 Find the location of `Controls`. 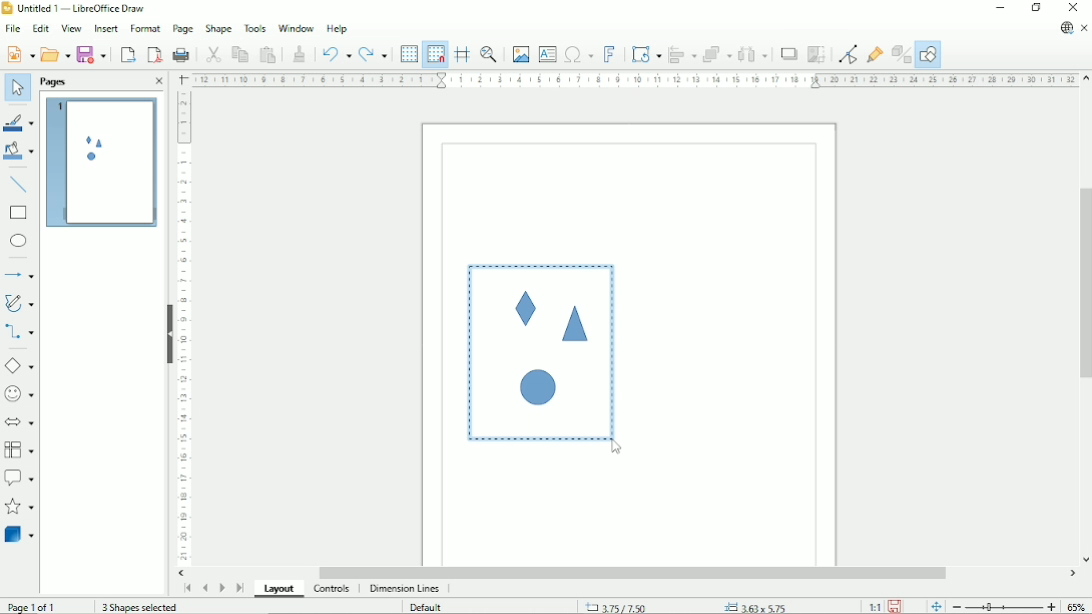

Controls is located at coordinates (332, 590).